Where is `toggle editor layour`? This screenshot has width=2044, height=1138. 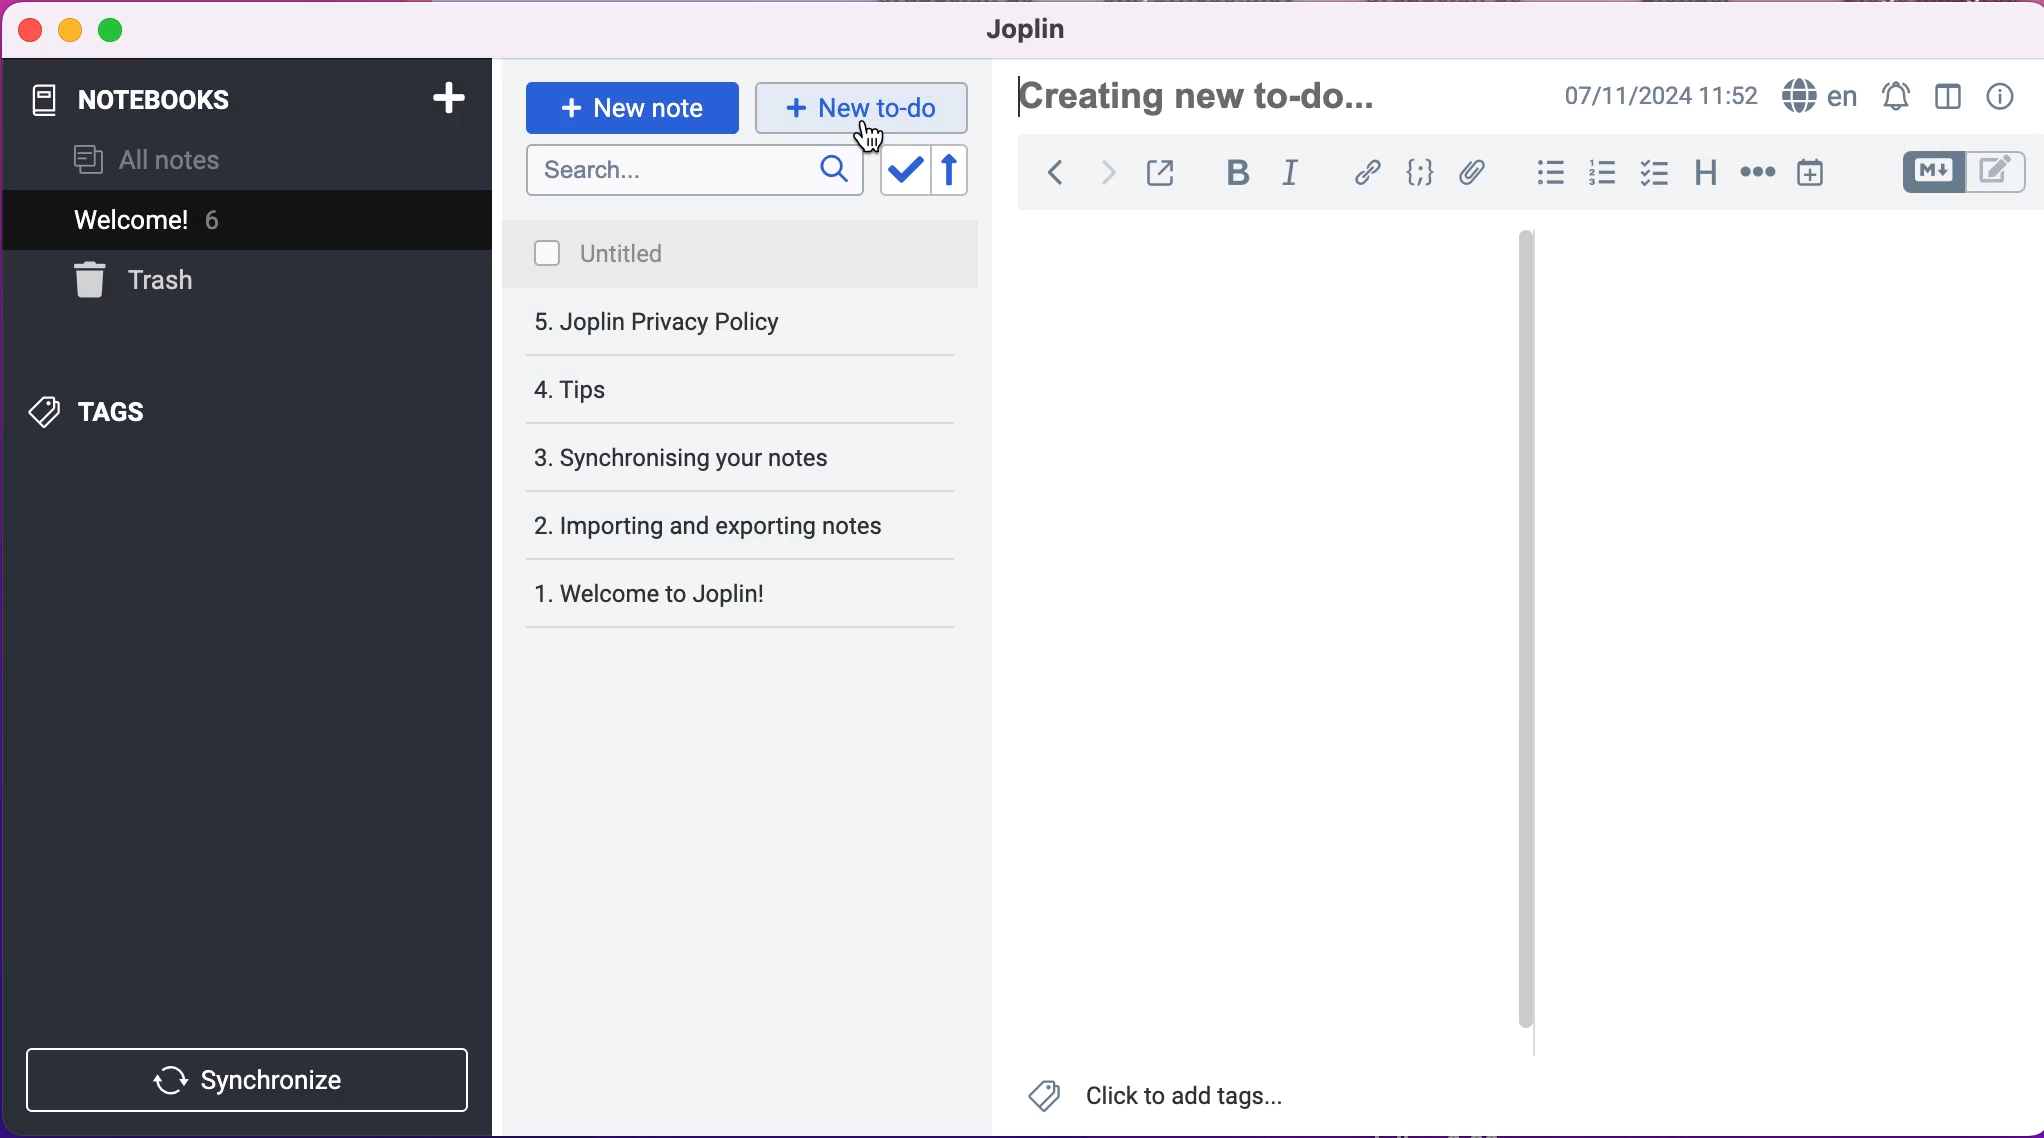
toggle editor layour is located at coordinates (1946, 93).